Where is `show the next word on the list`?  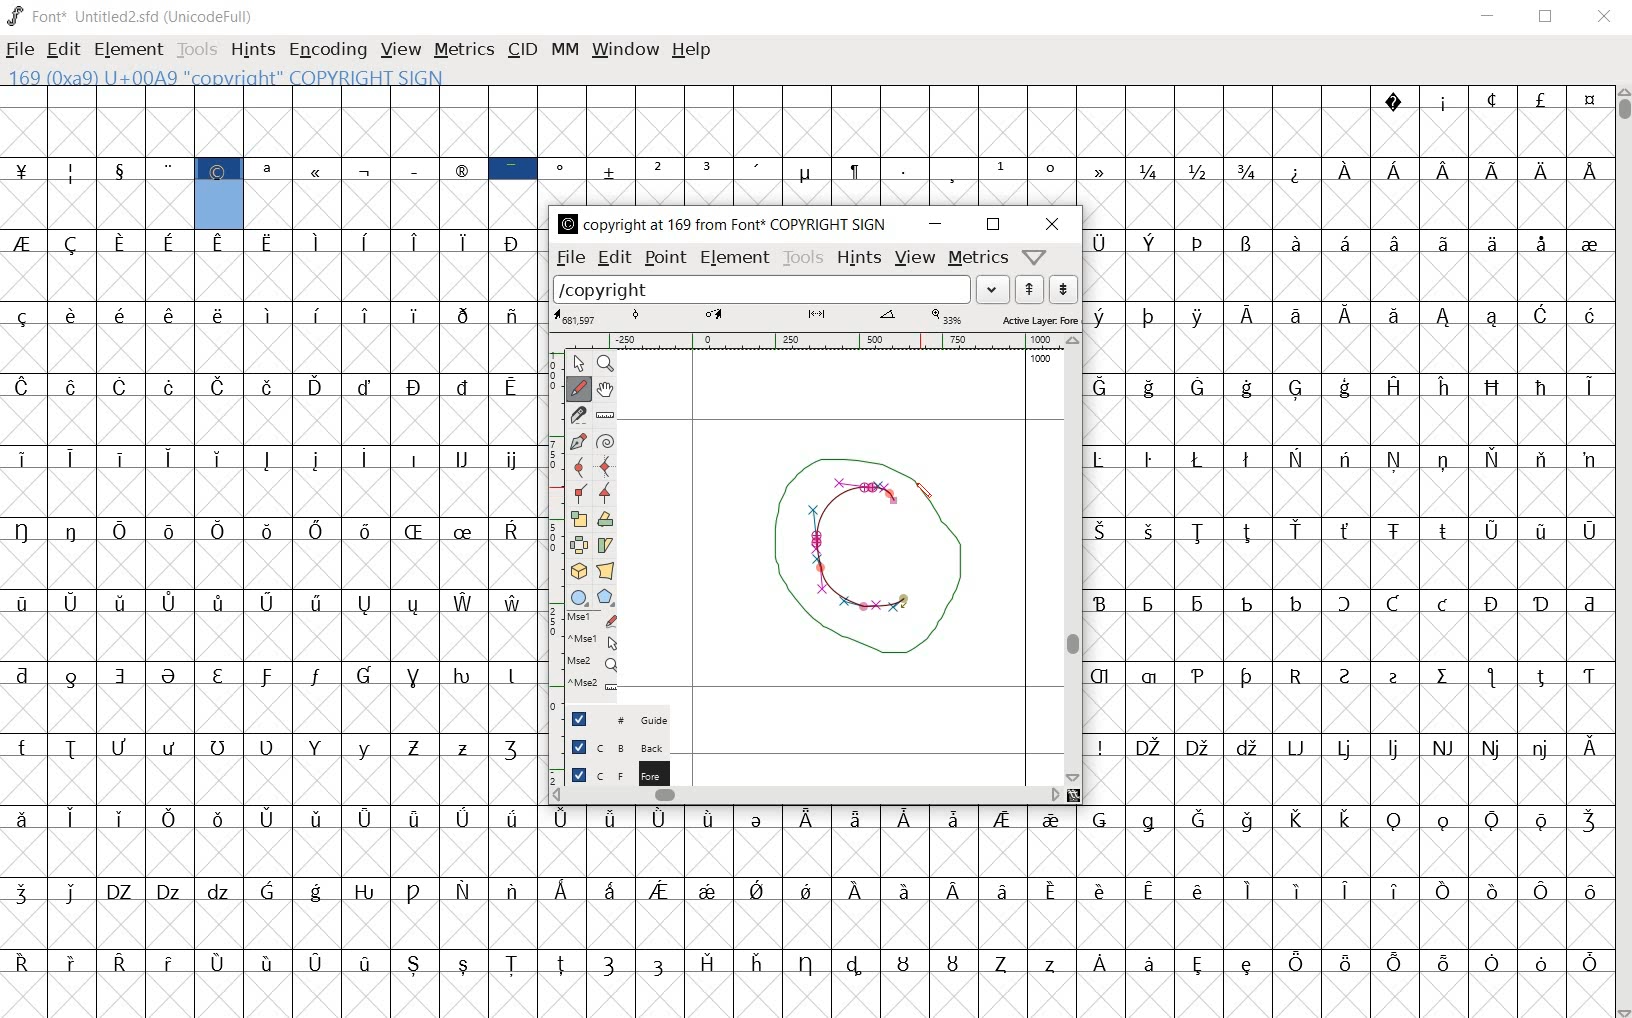
show the next word on the list is located at coordinates (1028, 289).